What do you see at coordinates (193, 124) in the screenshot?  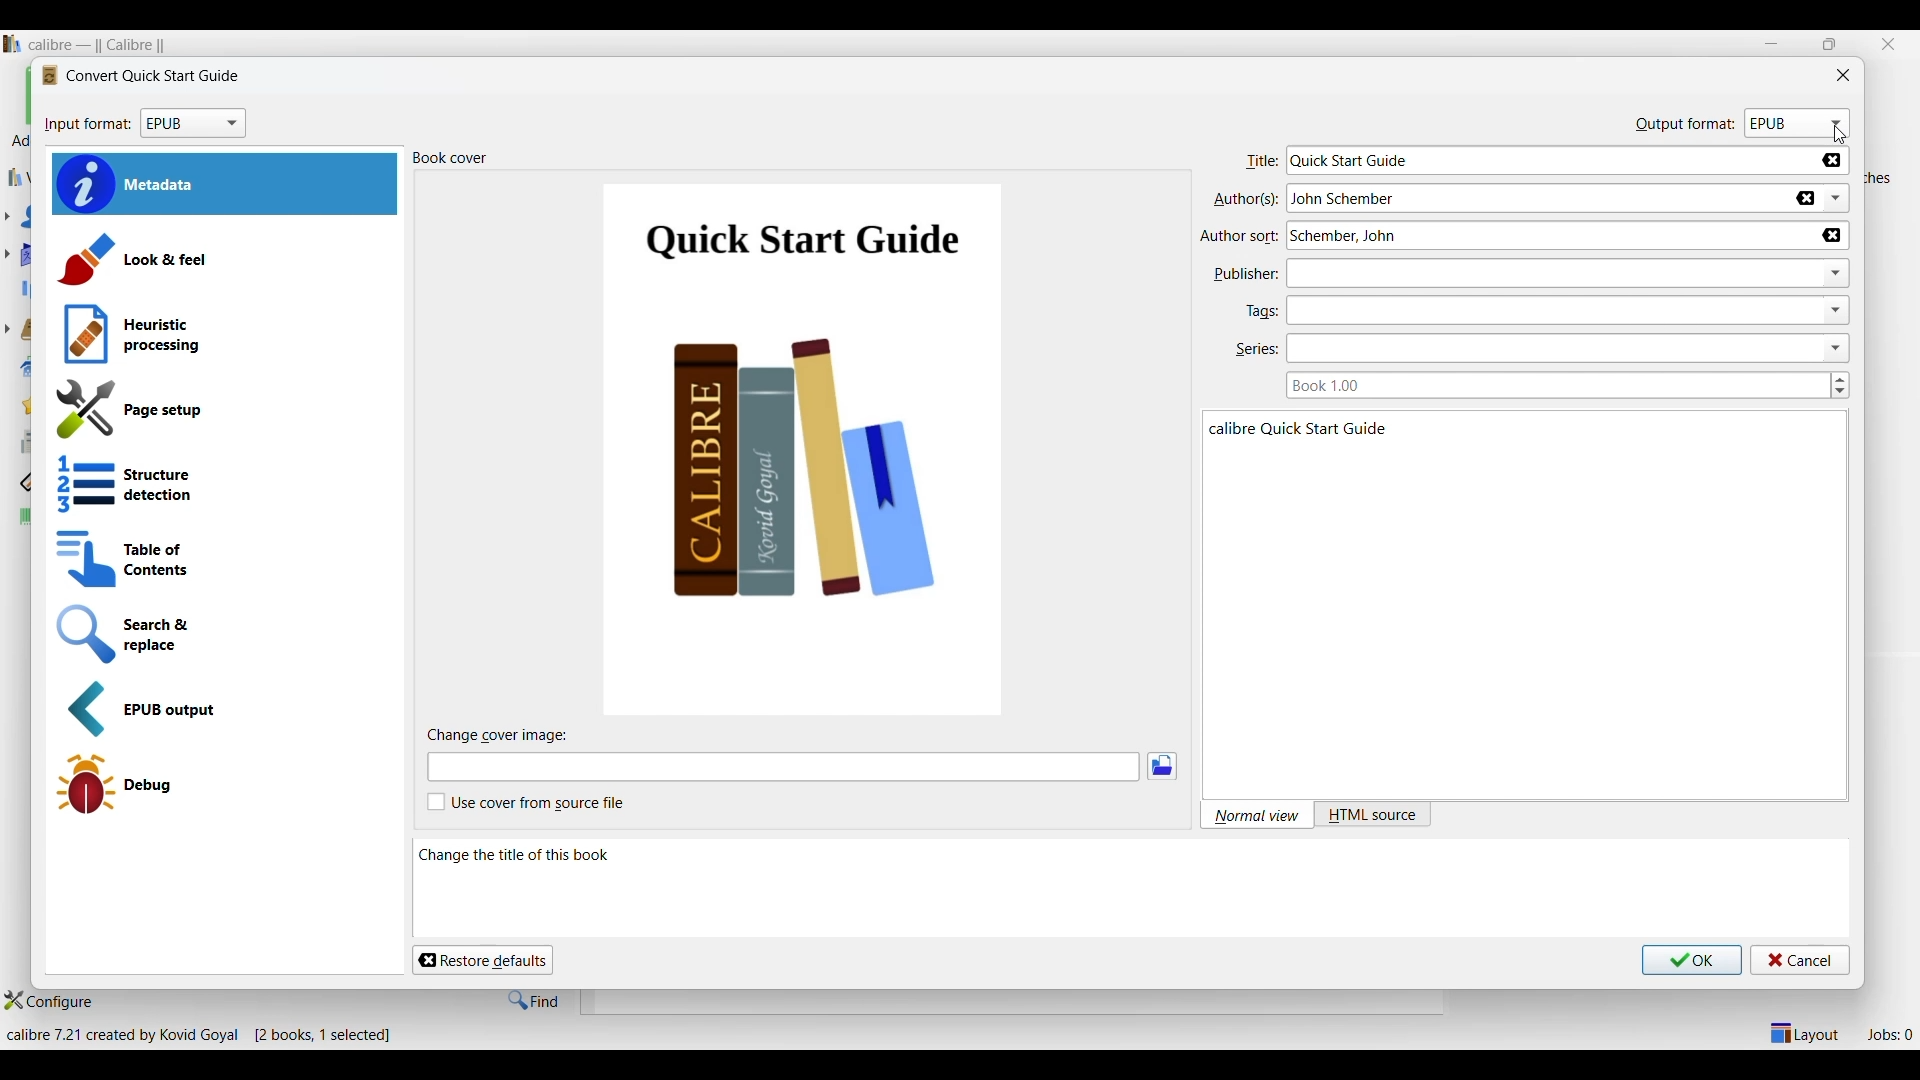 I see `Format options` at bounding box center [193, 124].